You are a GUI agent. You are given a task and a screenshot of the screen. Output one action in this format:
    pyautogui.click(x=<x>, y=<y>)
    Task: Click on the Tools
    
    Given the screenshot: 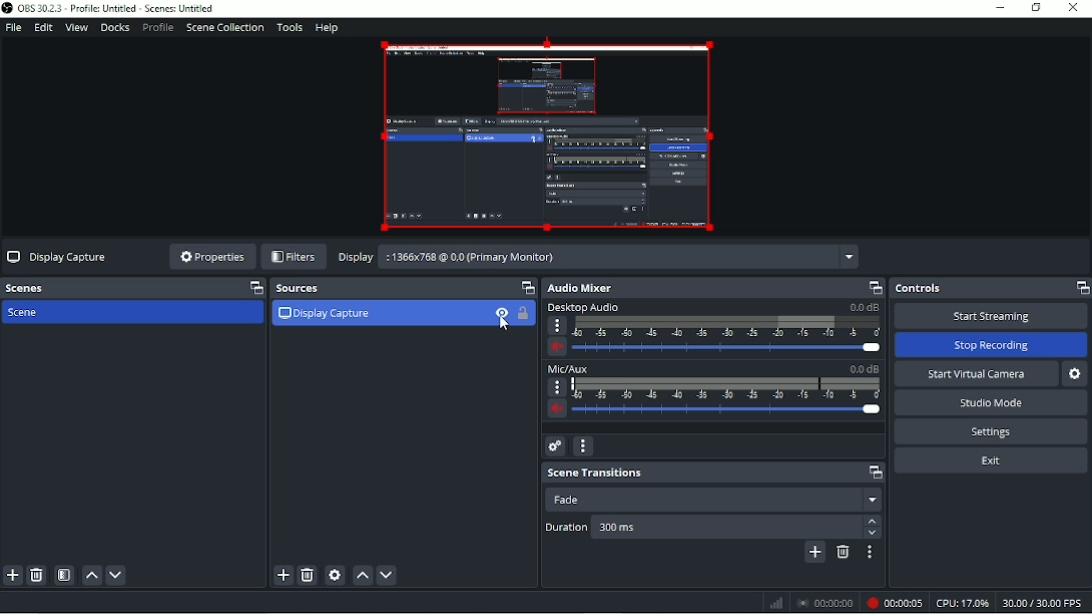 What is the action you would take?
    pyautogui.click(x=288, y=28)
    